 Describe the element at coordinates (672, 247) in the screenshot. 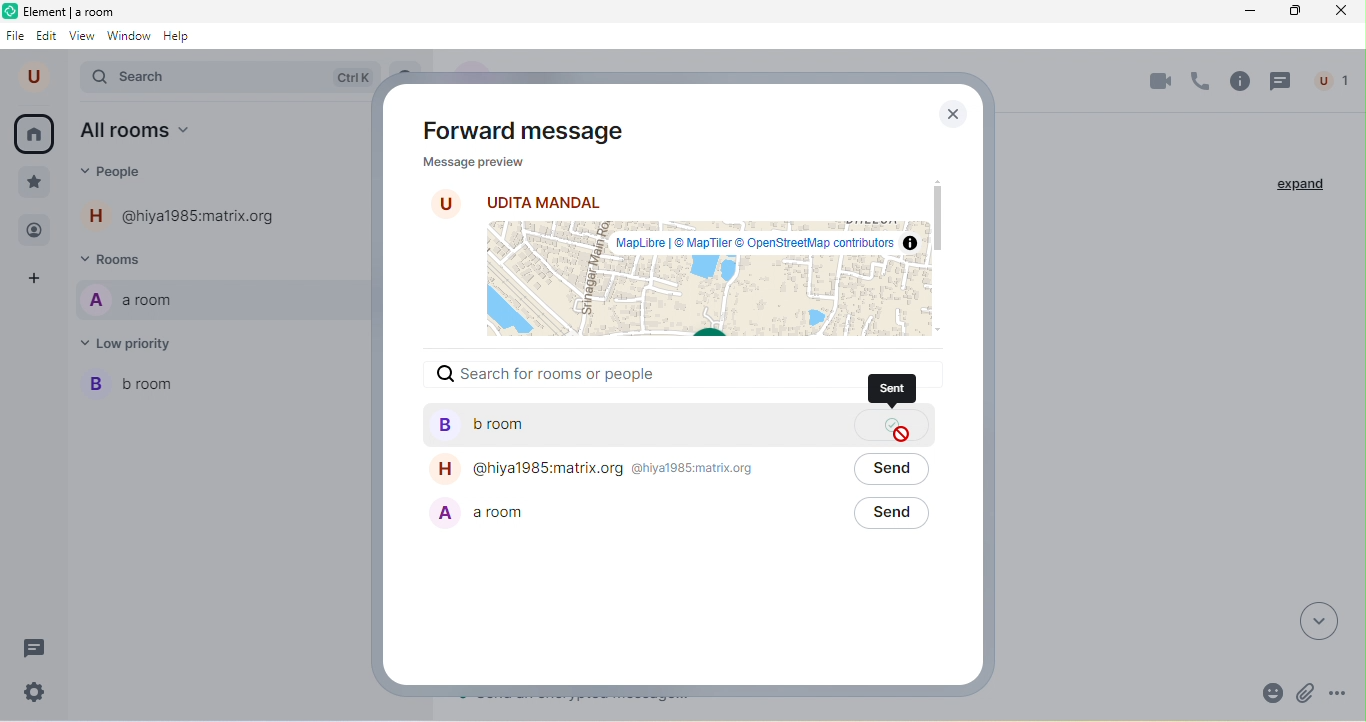

I see `message preview` at that location.